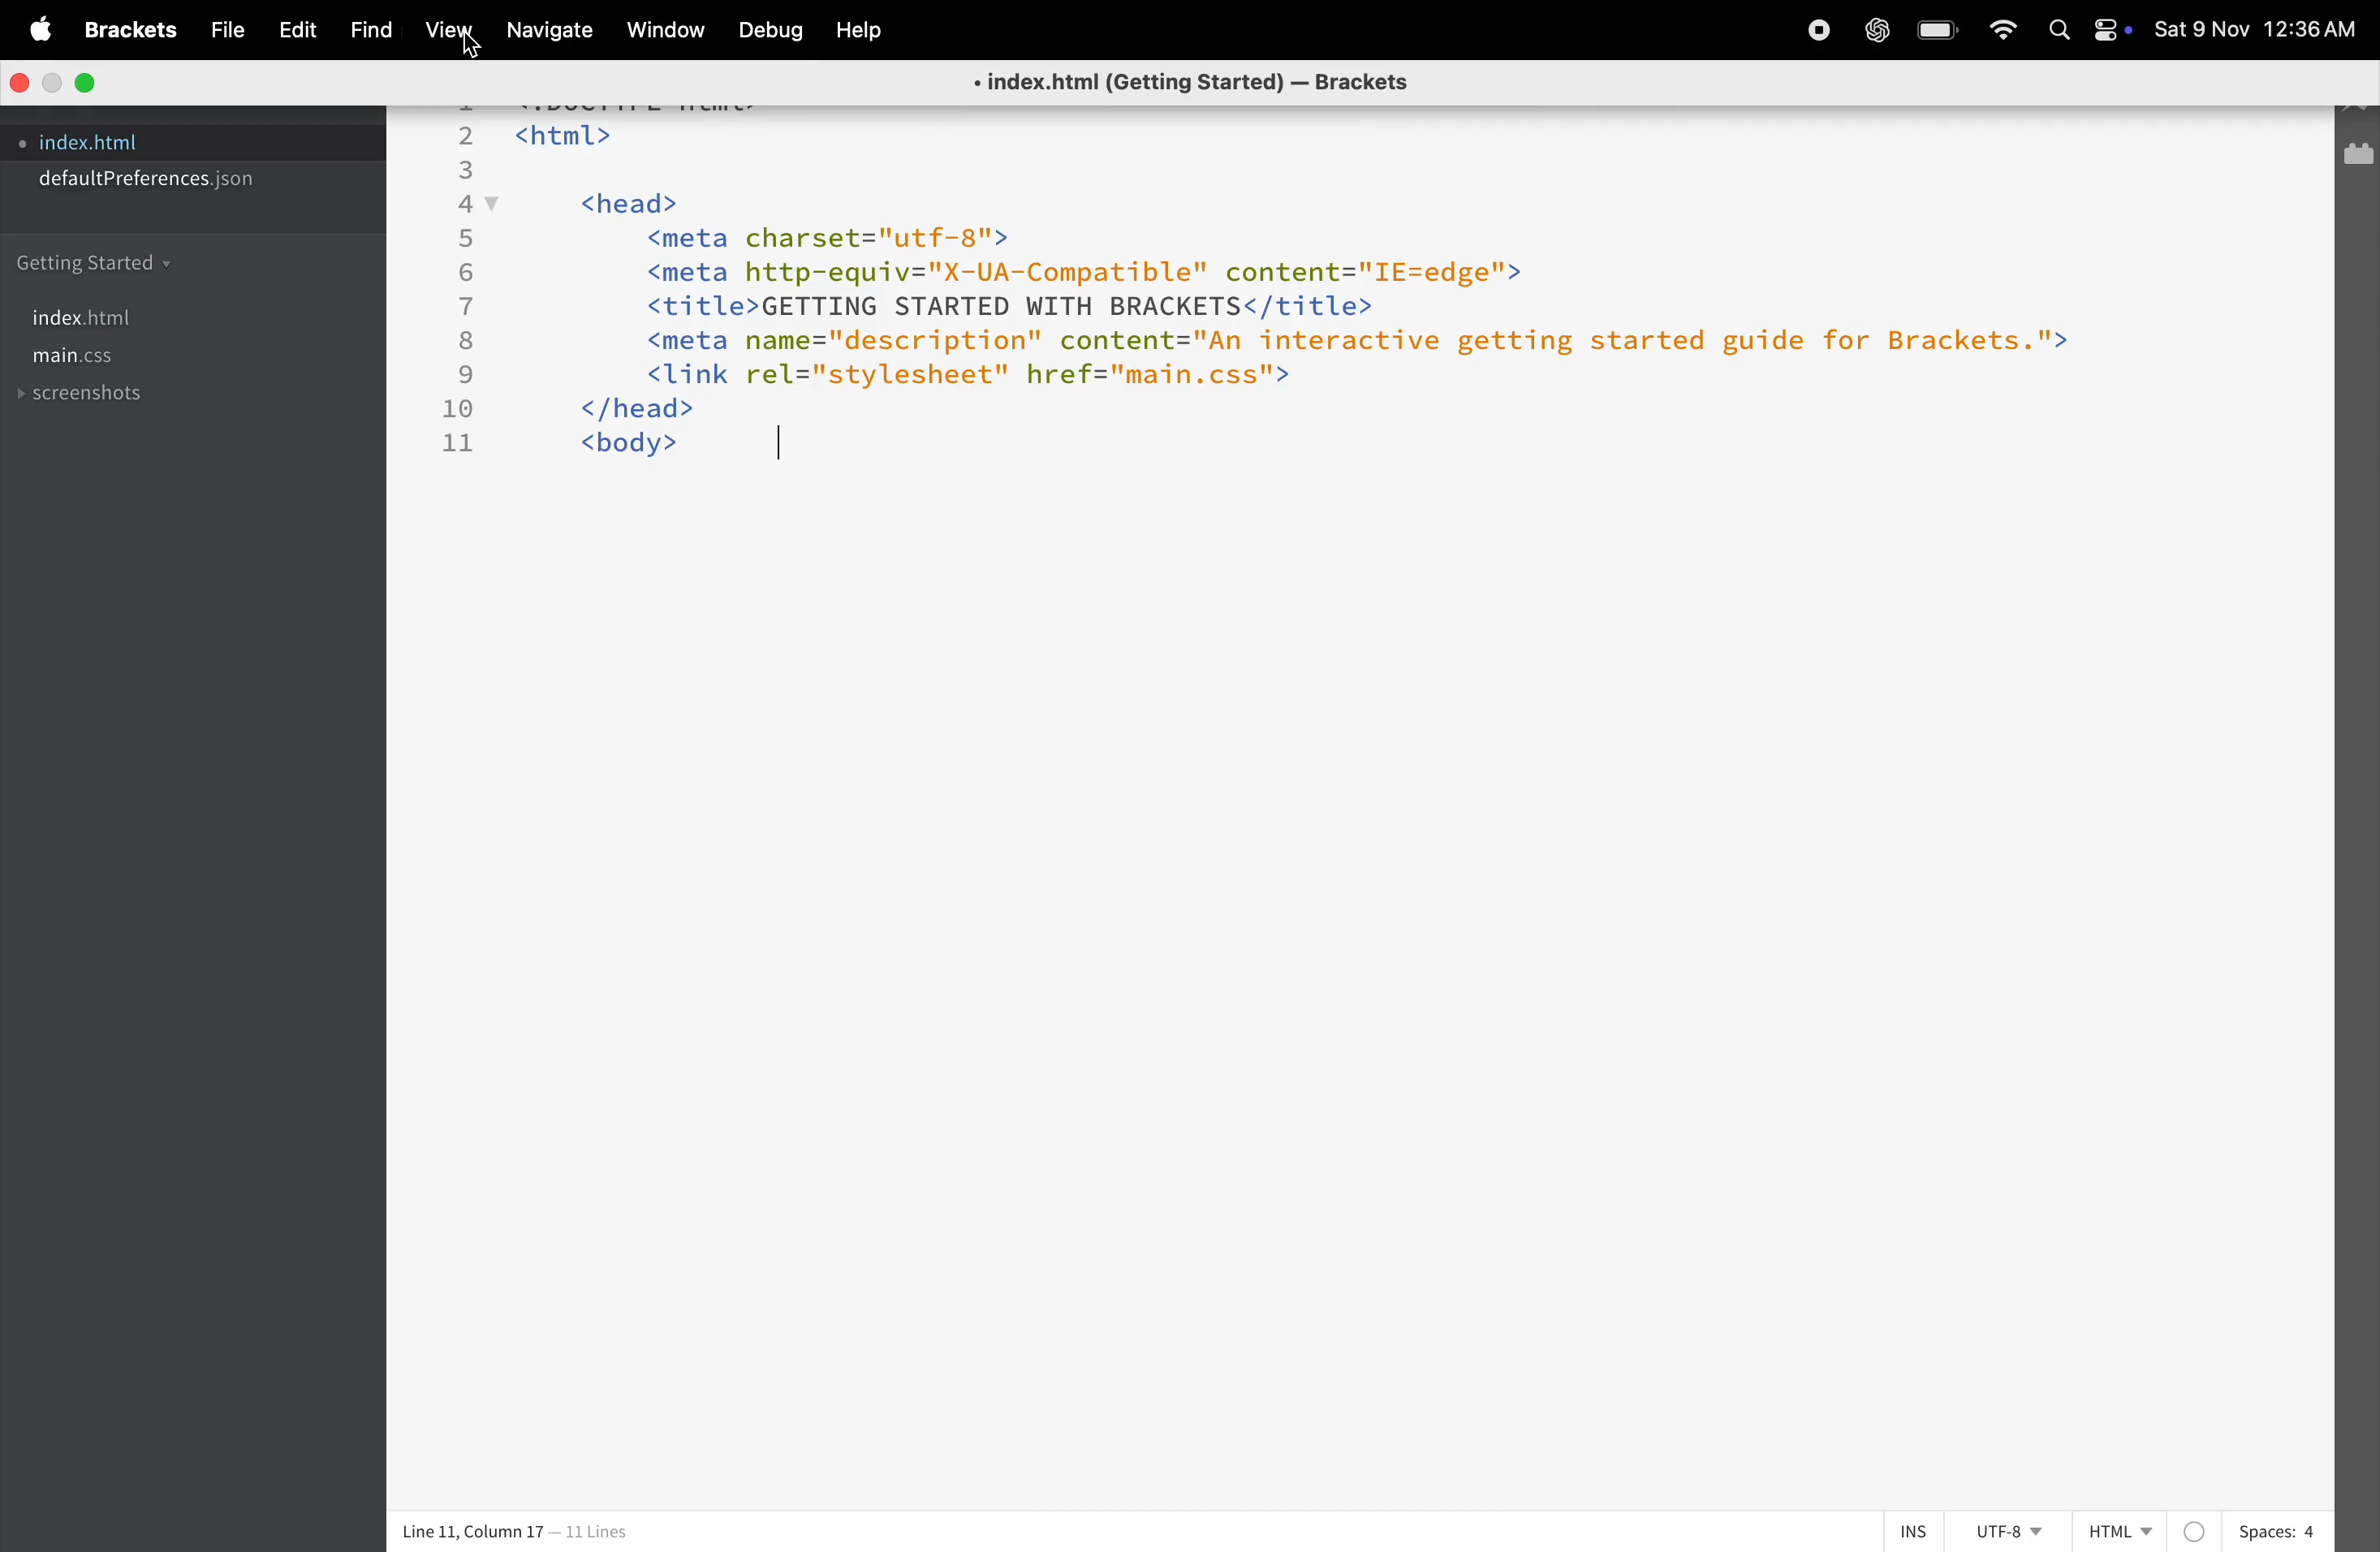  I want to click on wifi, so click(2006, 33).